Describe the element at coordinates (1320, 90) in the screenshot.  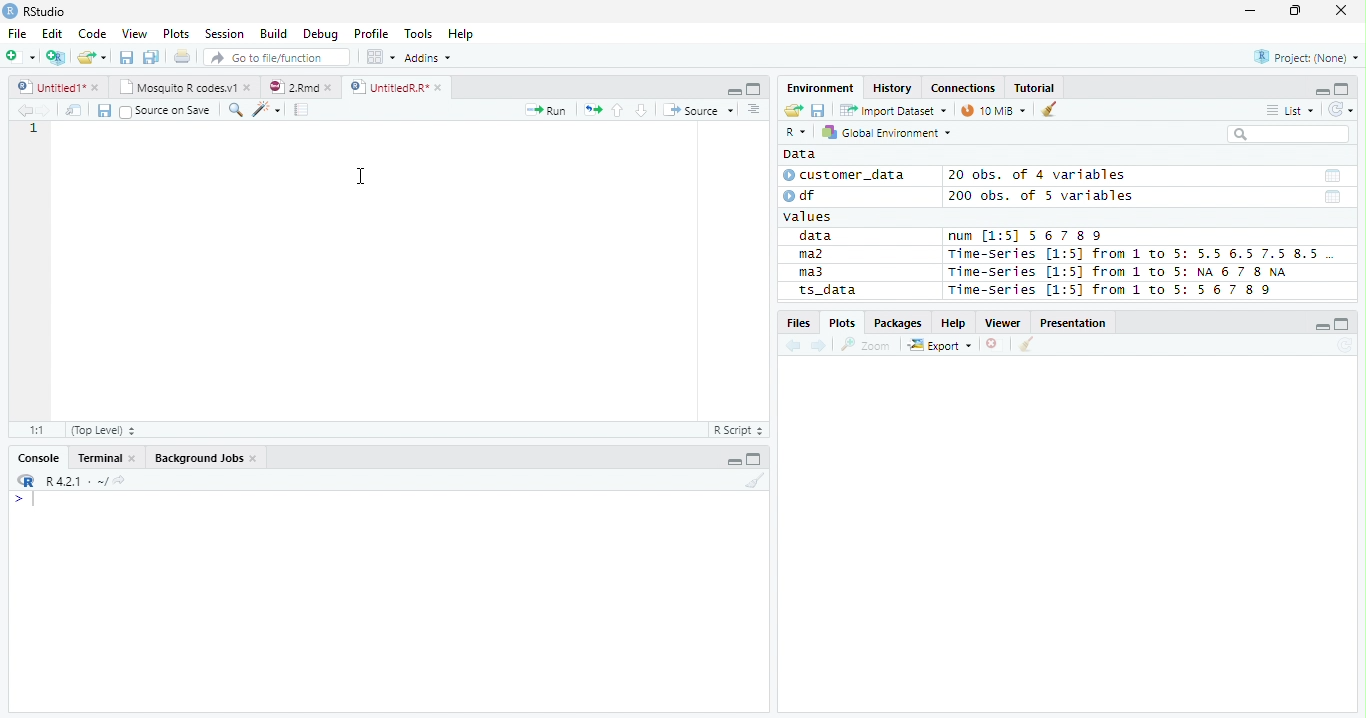
I see `Minimze` at that location.